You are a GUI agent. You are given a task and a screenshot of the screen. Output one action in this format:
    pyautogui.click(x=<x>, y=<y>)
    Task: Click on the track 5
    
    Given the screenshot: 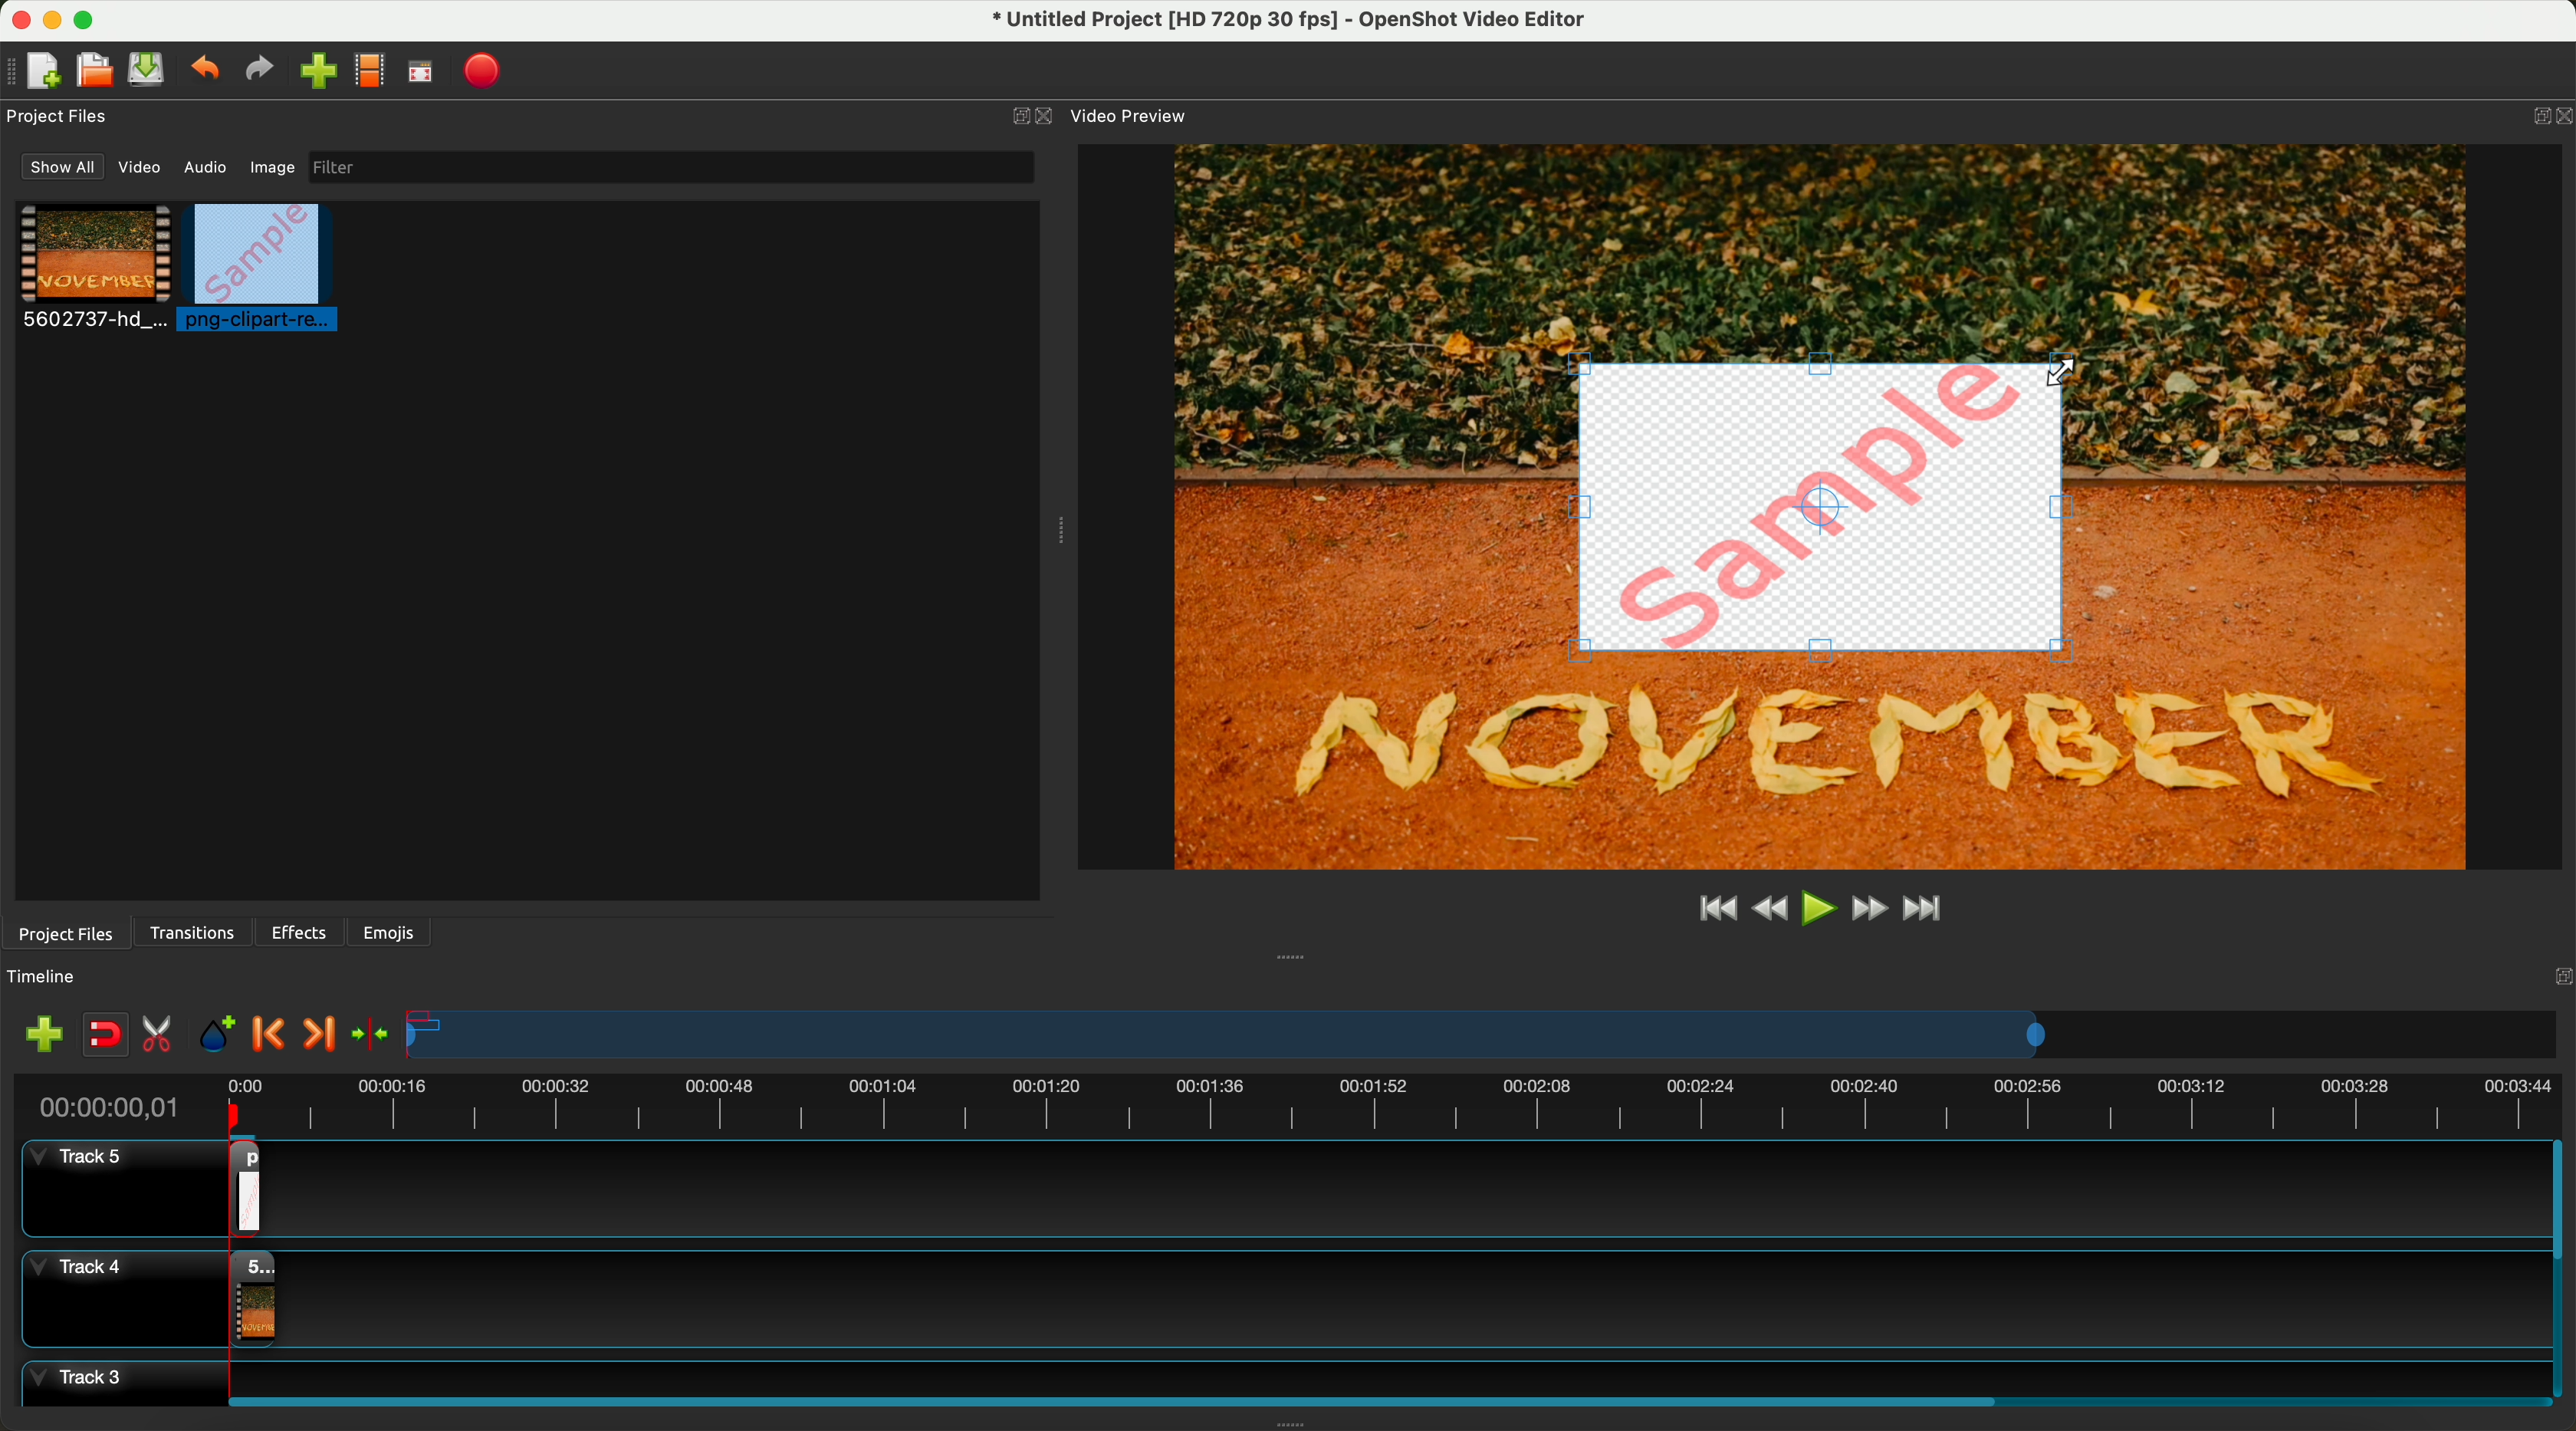 What is the action you would take?
    pyautogui.click(x=106, y=1190)
    